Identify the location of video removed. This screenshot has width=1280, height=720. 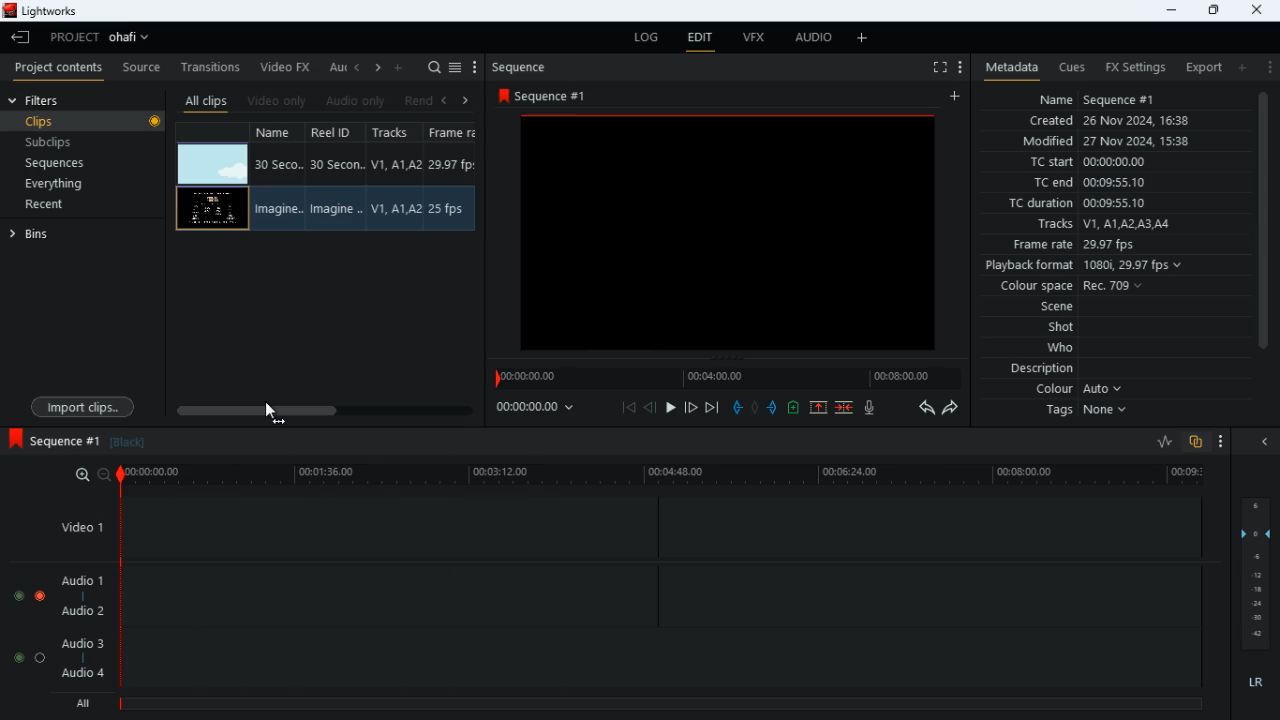
(734, 237).